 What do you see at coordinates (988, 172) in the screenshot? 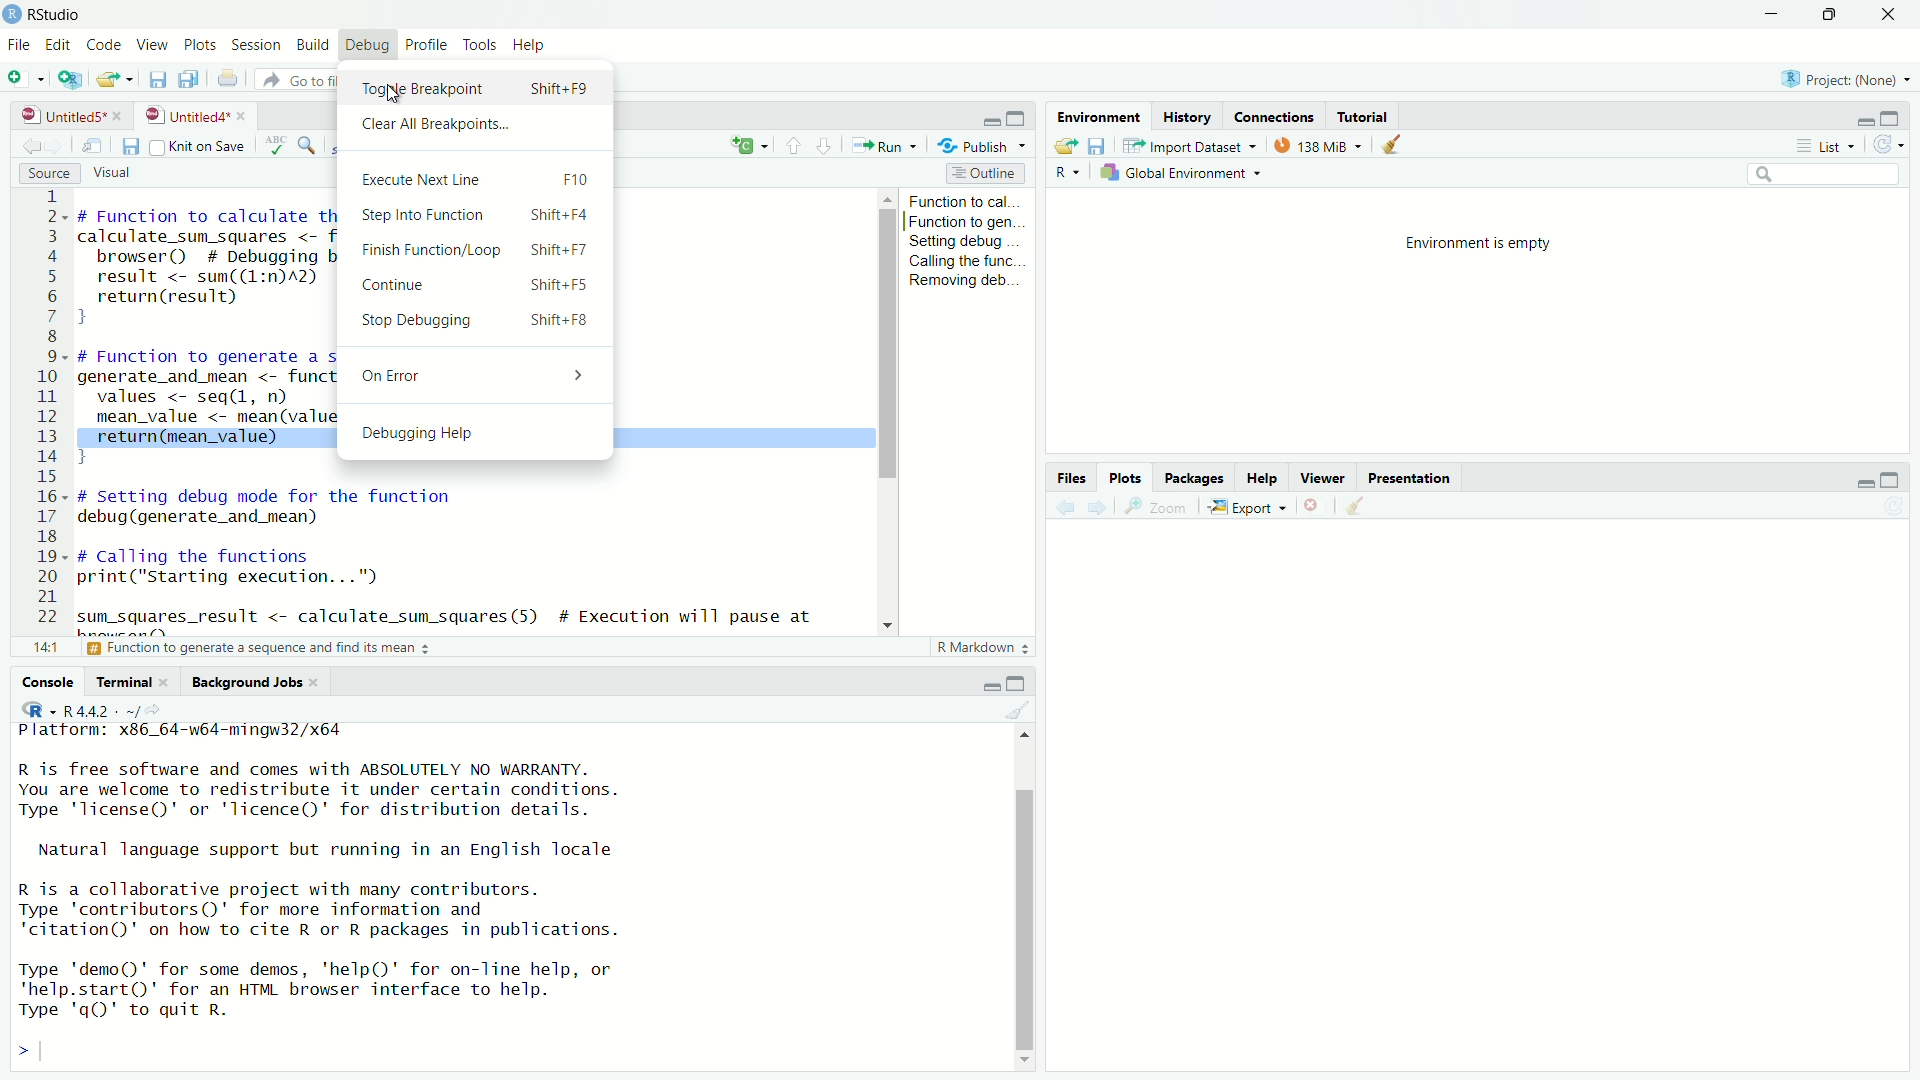
I see `outline` at bounding box center [988, 172].